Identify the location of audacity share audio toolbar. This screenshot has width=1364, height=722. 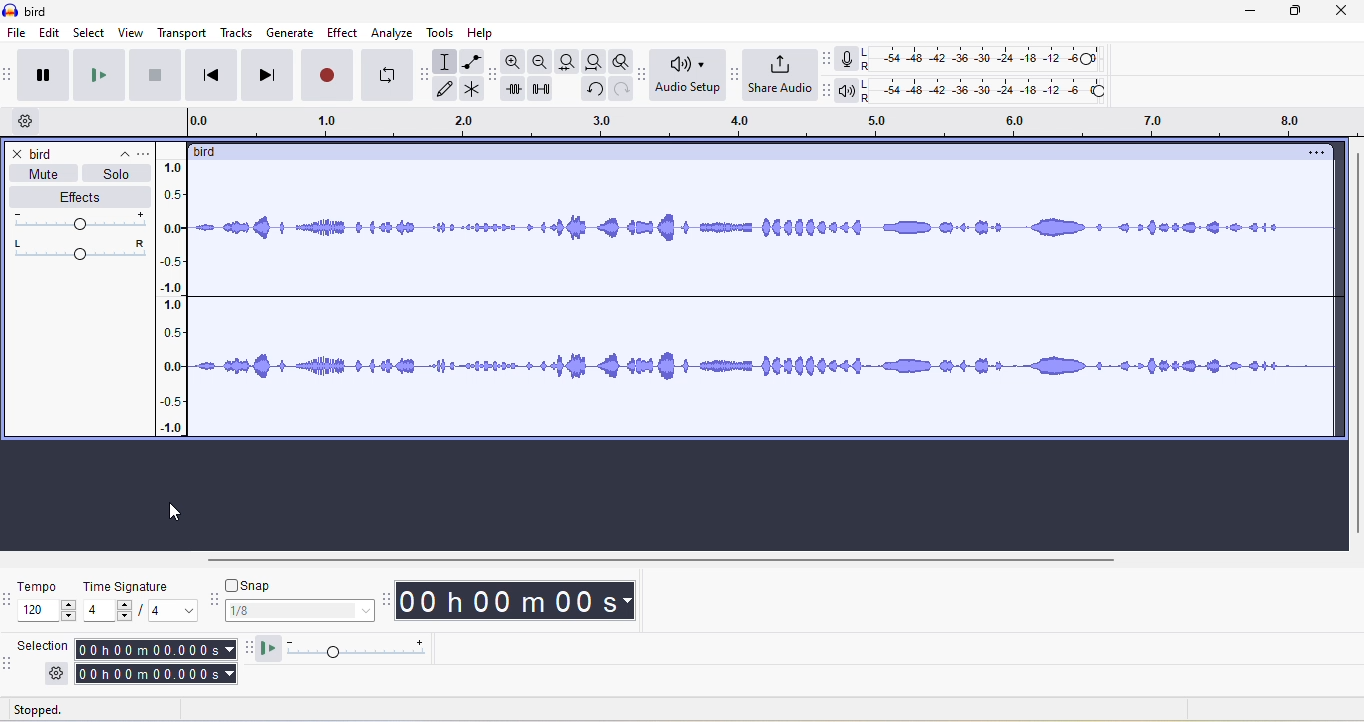
(732, 76).